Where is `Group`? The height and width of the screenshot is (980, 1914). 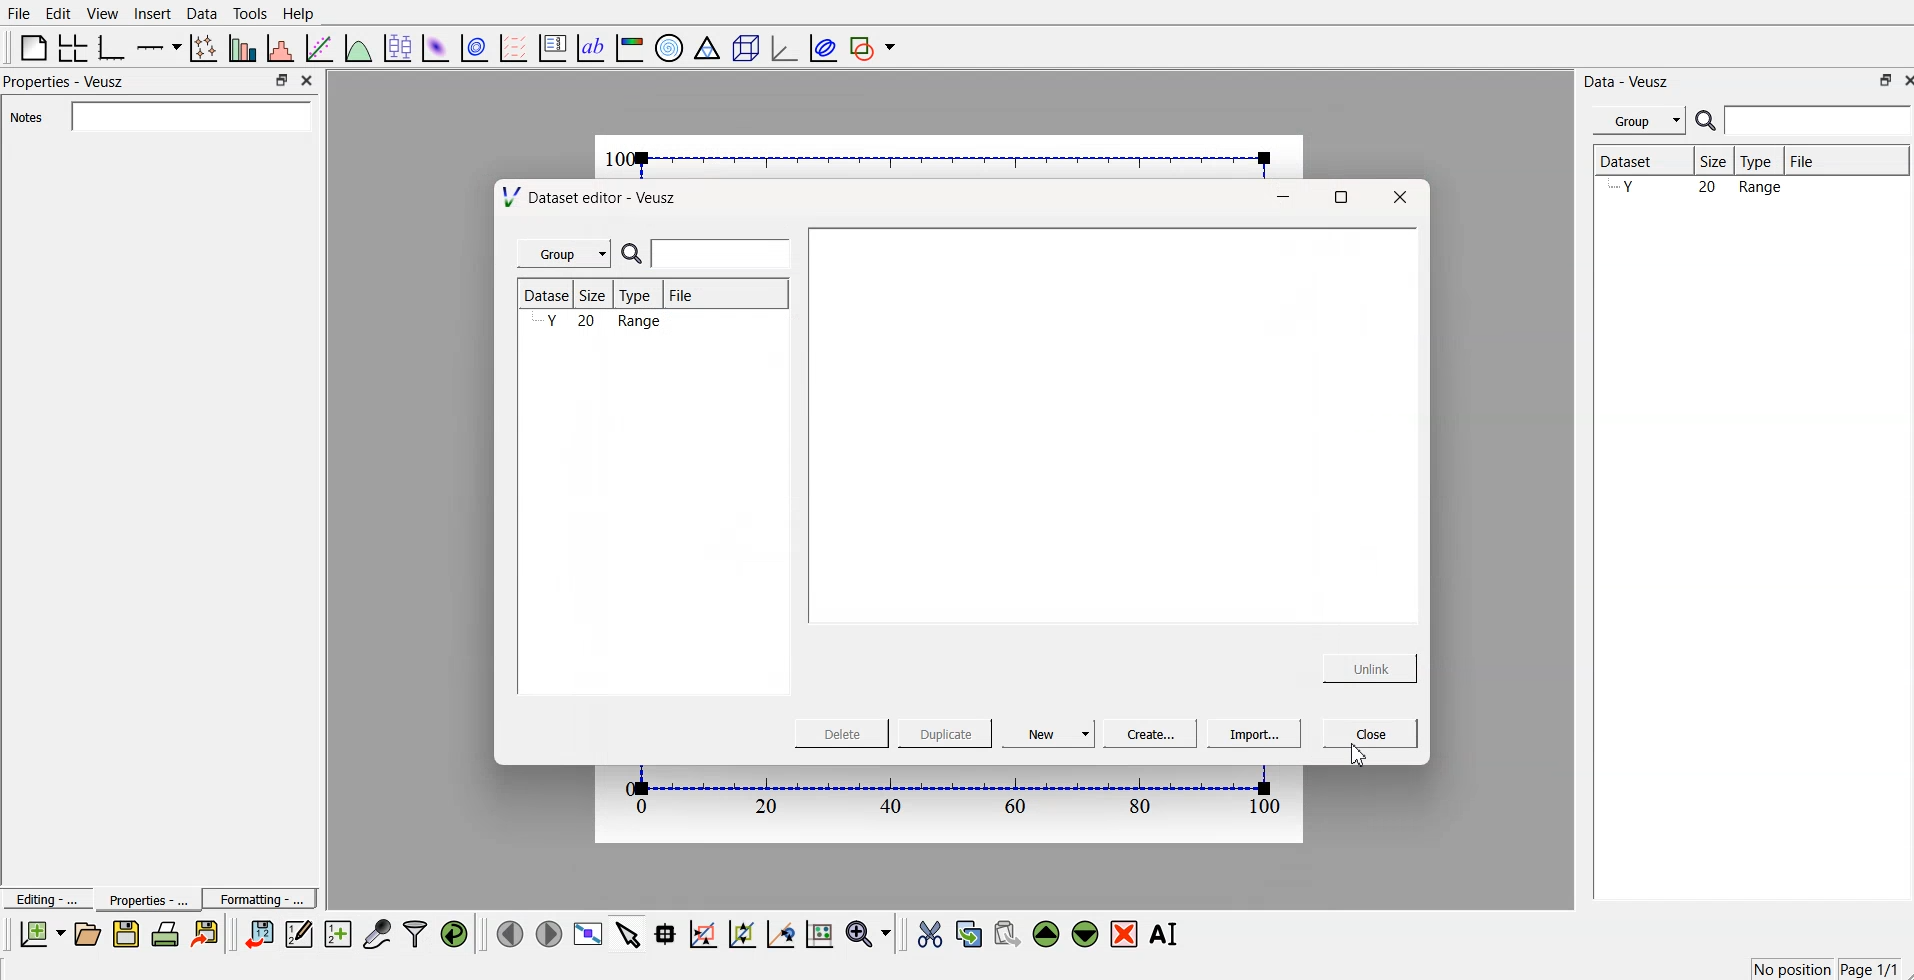 Group is located at coordinates (1636, 121).